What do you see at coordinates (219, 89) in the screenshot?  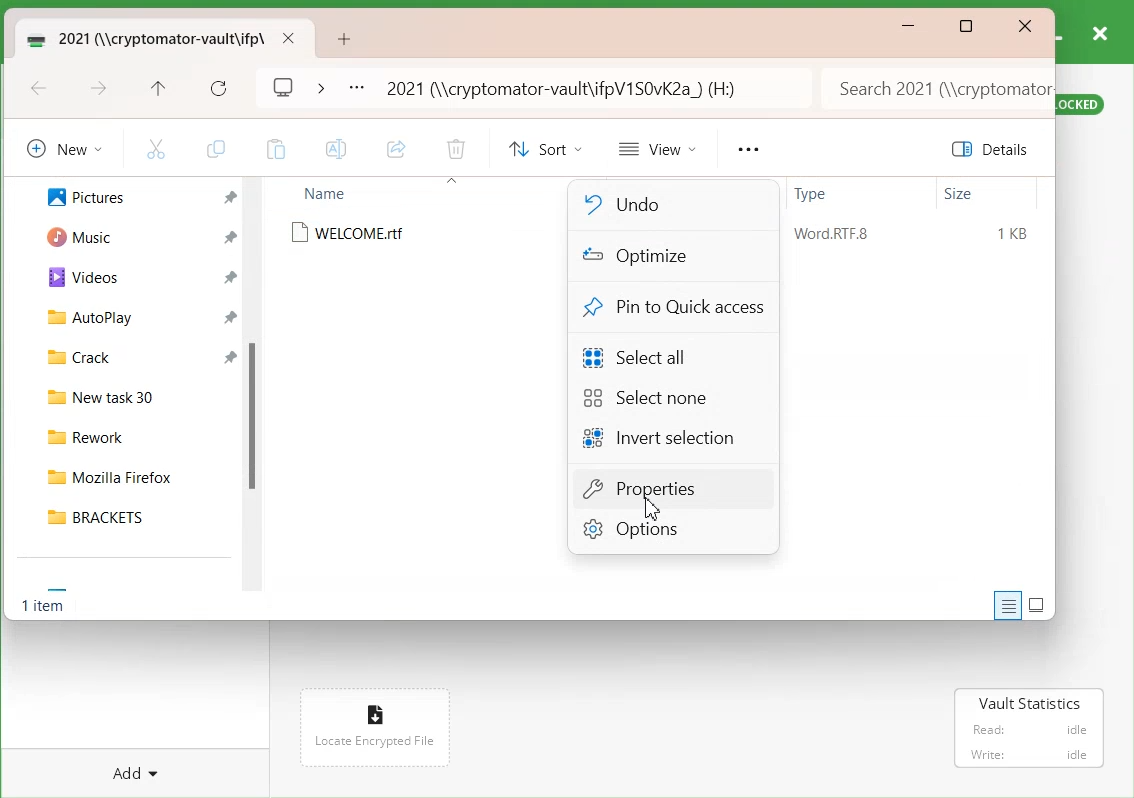 I see `Refresh` at bounding box center [219, 89].